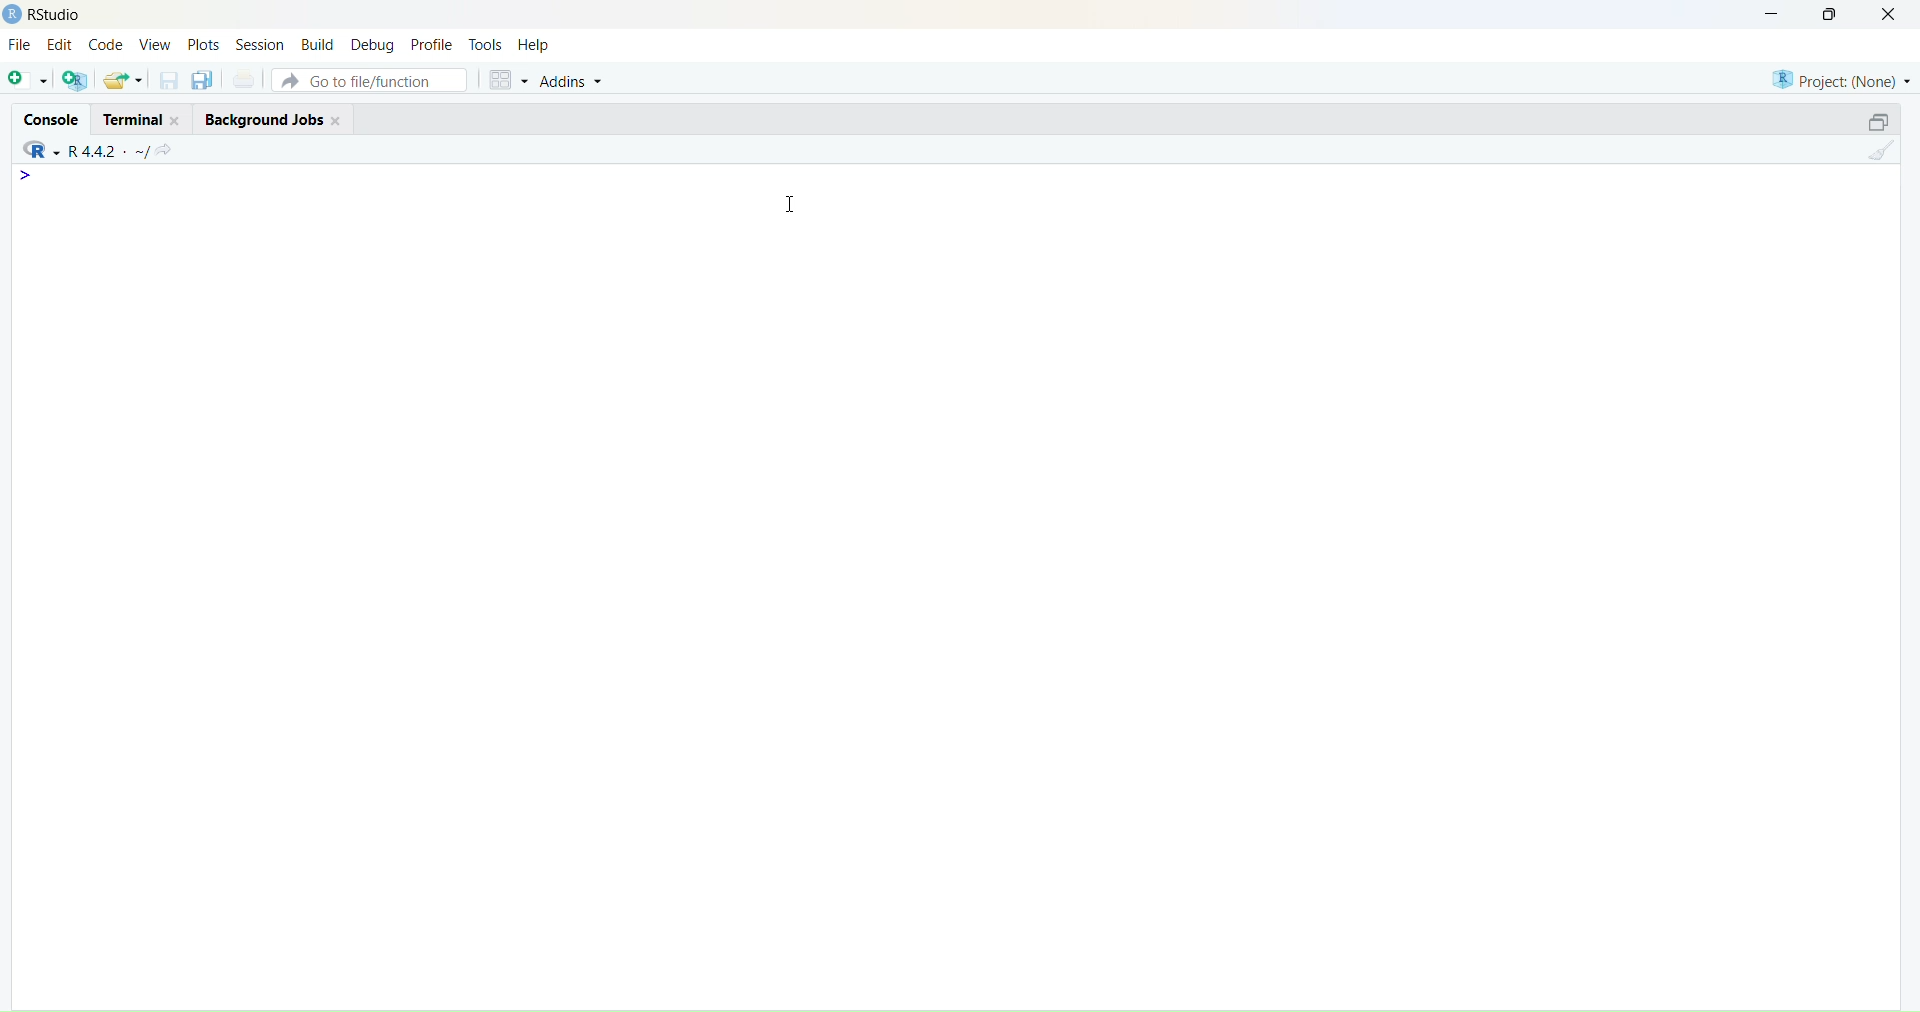 The height and width of the screenshot is (1012, 1920). What do you see at coordinates (317, 43) in the screenshot?
I see `Build` at bounding box center [317, 43].